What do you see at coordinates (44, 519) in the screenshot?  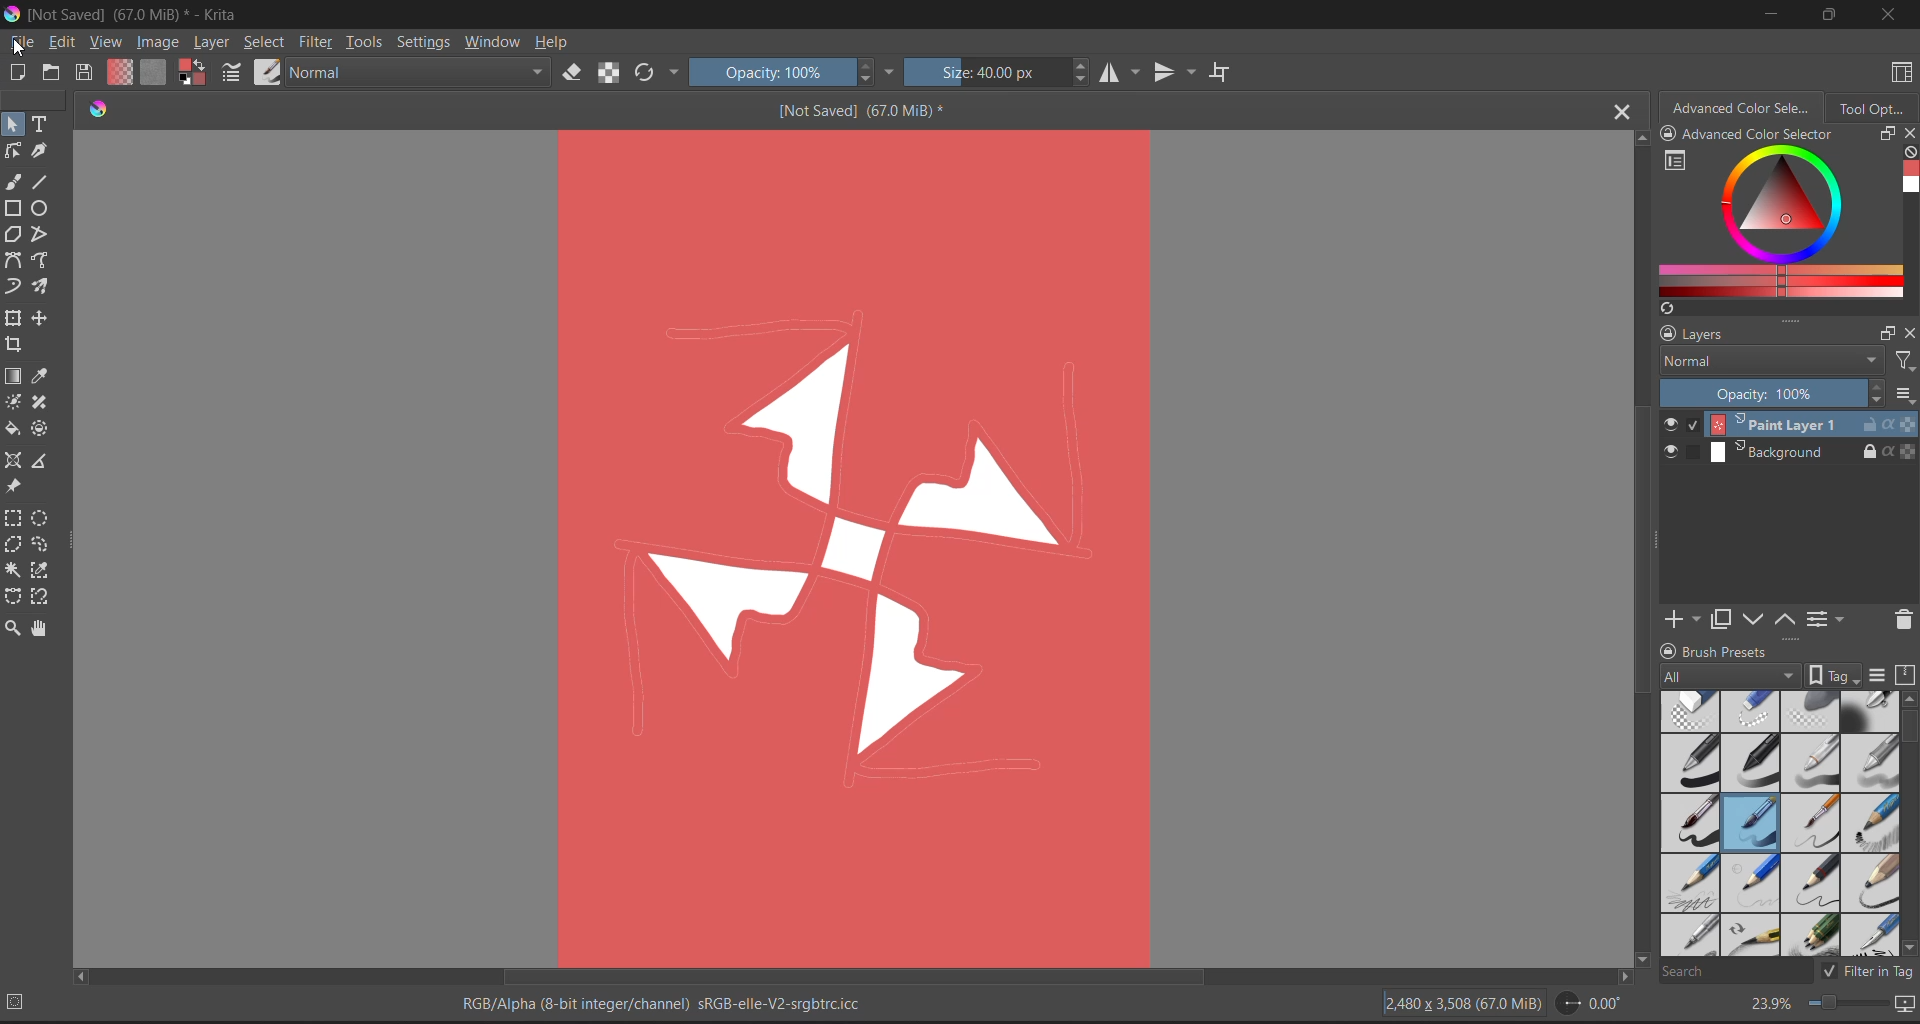 I see `tools` at bounding box center [44, 519].